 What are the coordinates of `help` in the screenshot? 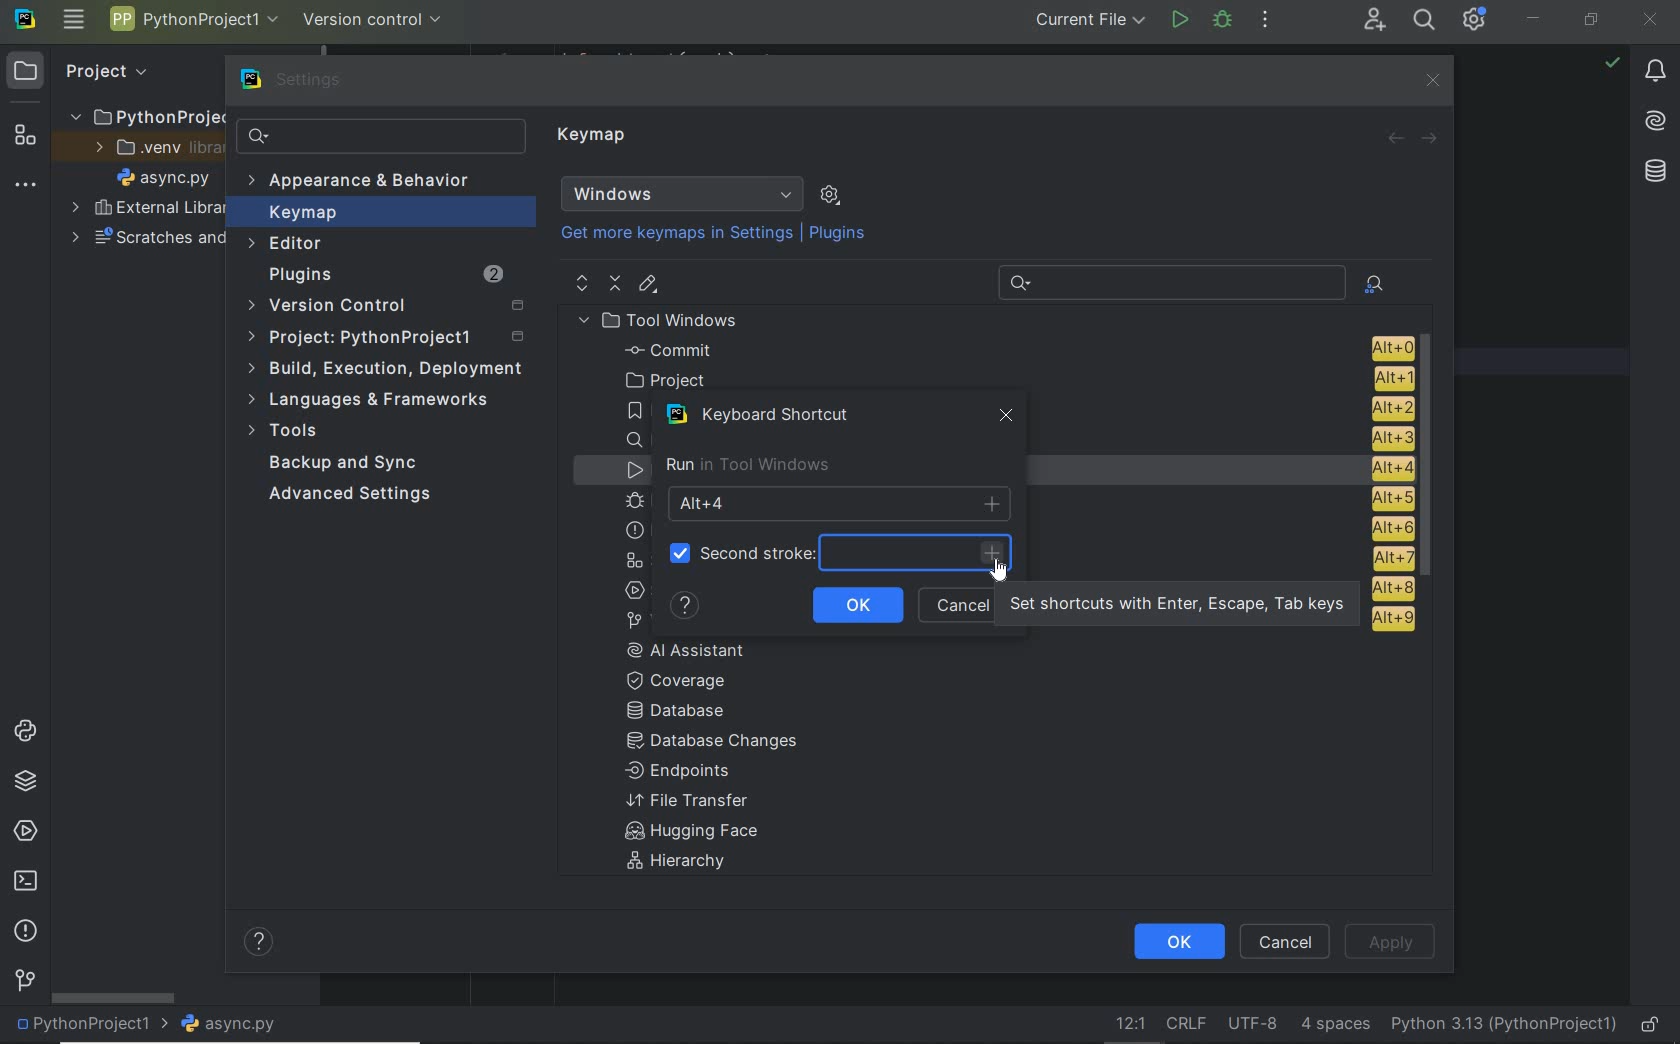 It's located at (685, 606).